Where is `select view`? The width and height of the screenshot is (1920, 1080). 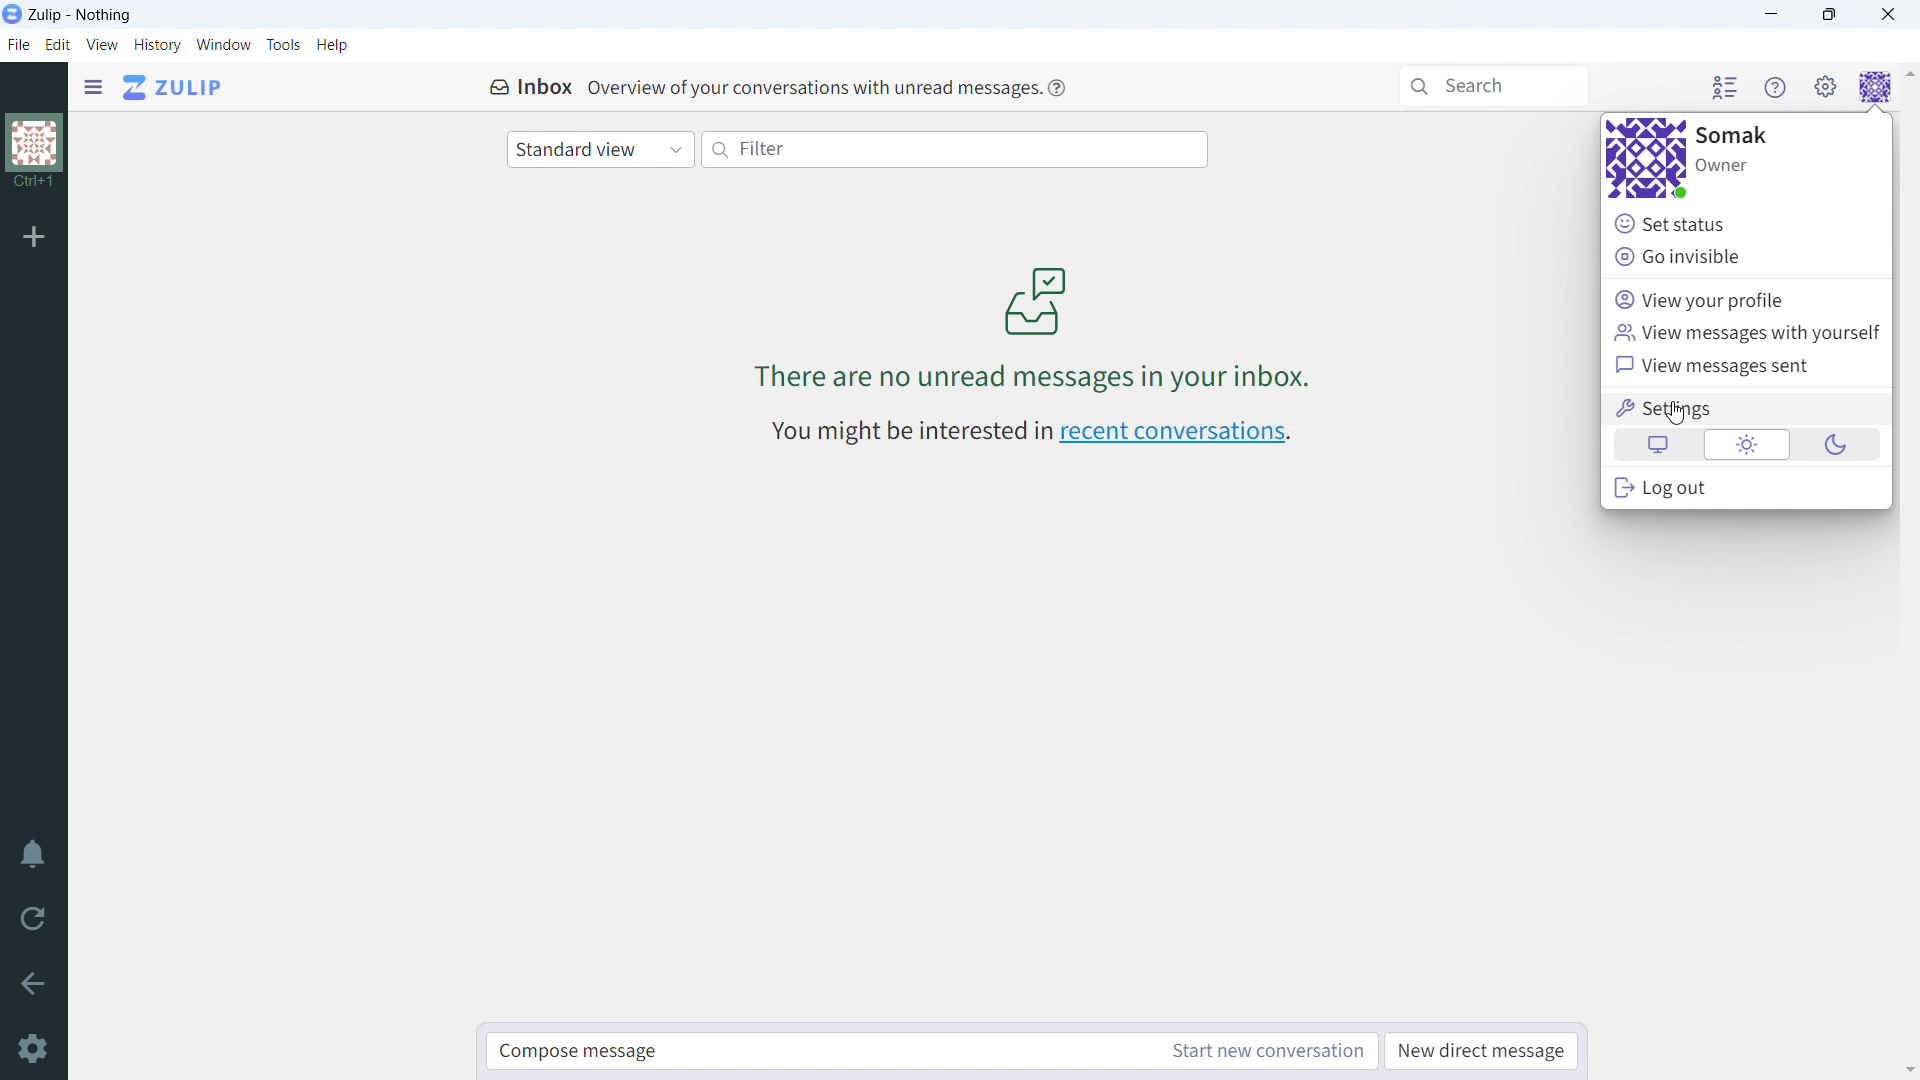
select view is located at coordinates (600, 150).